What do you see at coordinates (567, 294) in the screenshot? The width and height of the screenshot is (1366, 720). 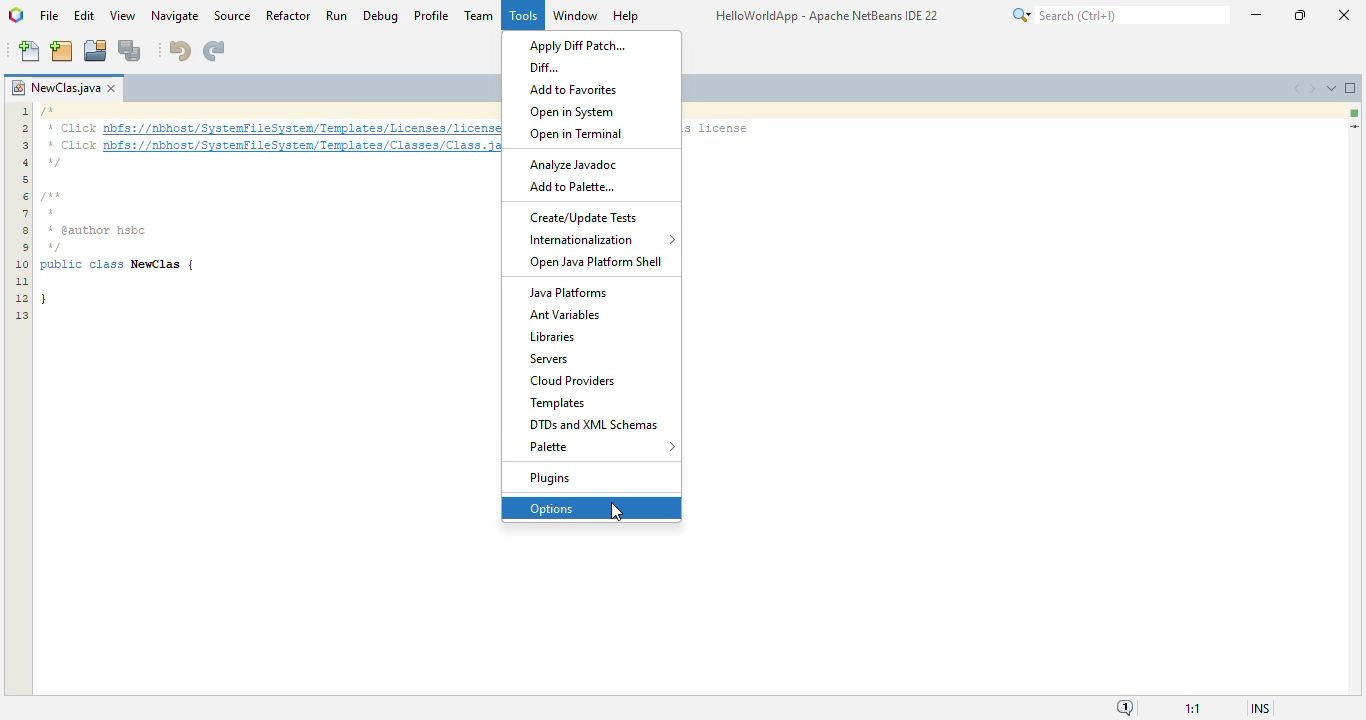 I see `java platforms` at bounding box center [567, 294].